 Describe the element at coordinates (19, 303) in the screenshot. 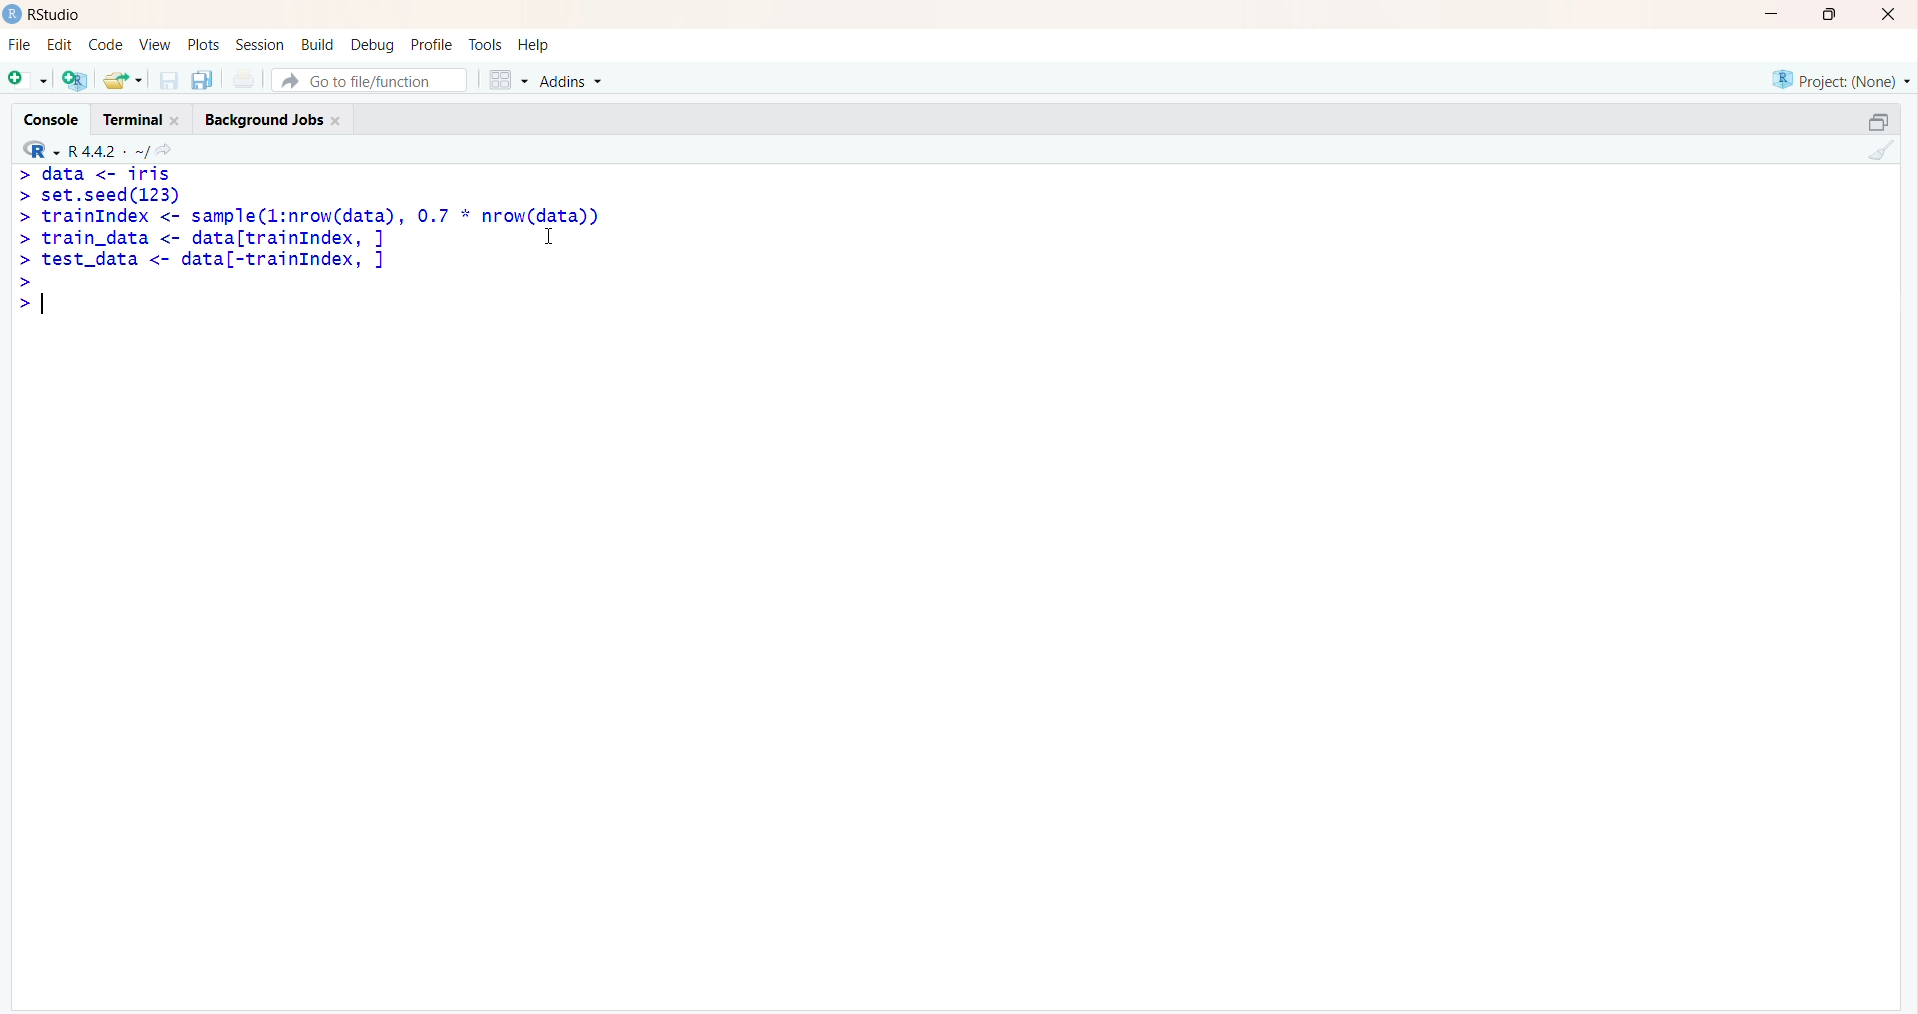

I see `Prompt cursor` at that location.